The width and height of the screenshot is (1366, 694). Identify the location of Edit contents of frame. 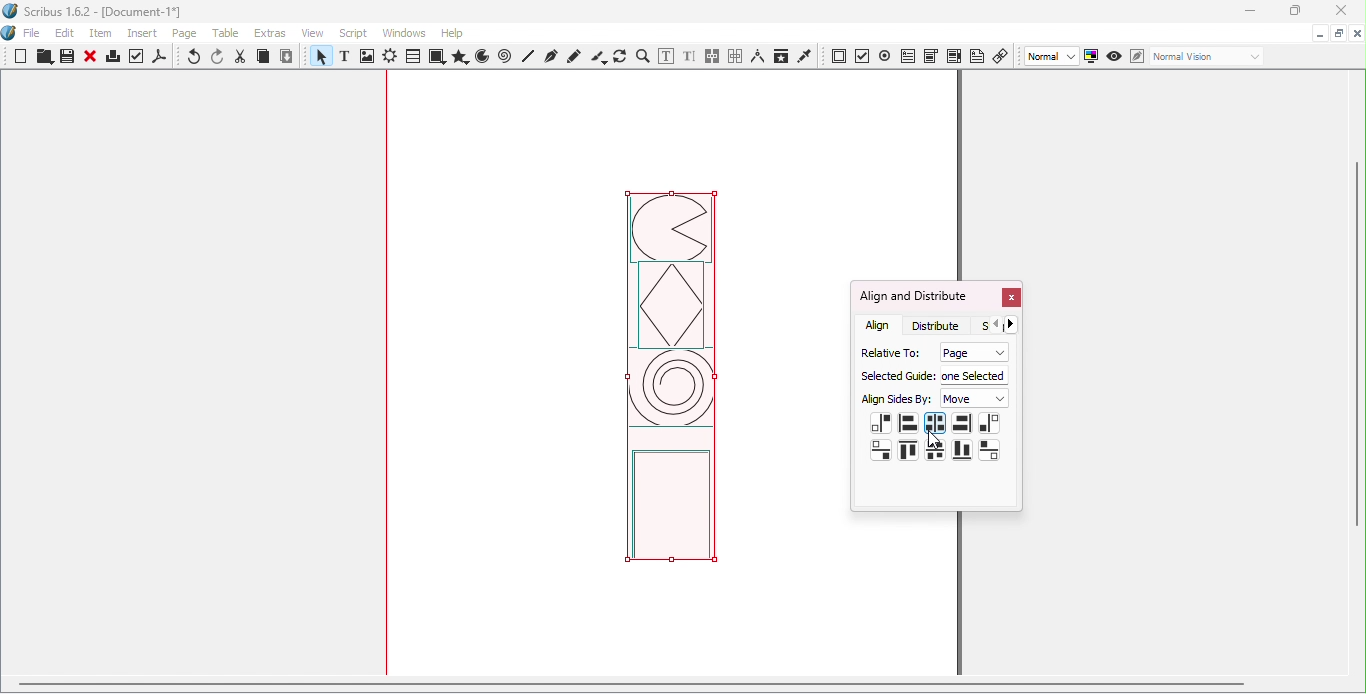
(665, 56).